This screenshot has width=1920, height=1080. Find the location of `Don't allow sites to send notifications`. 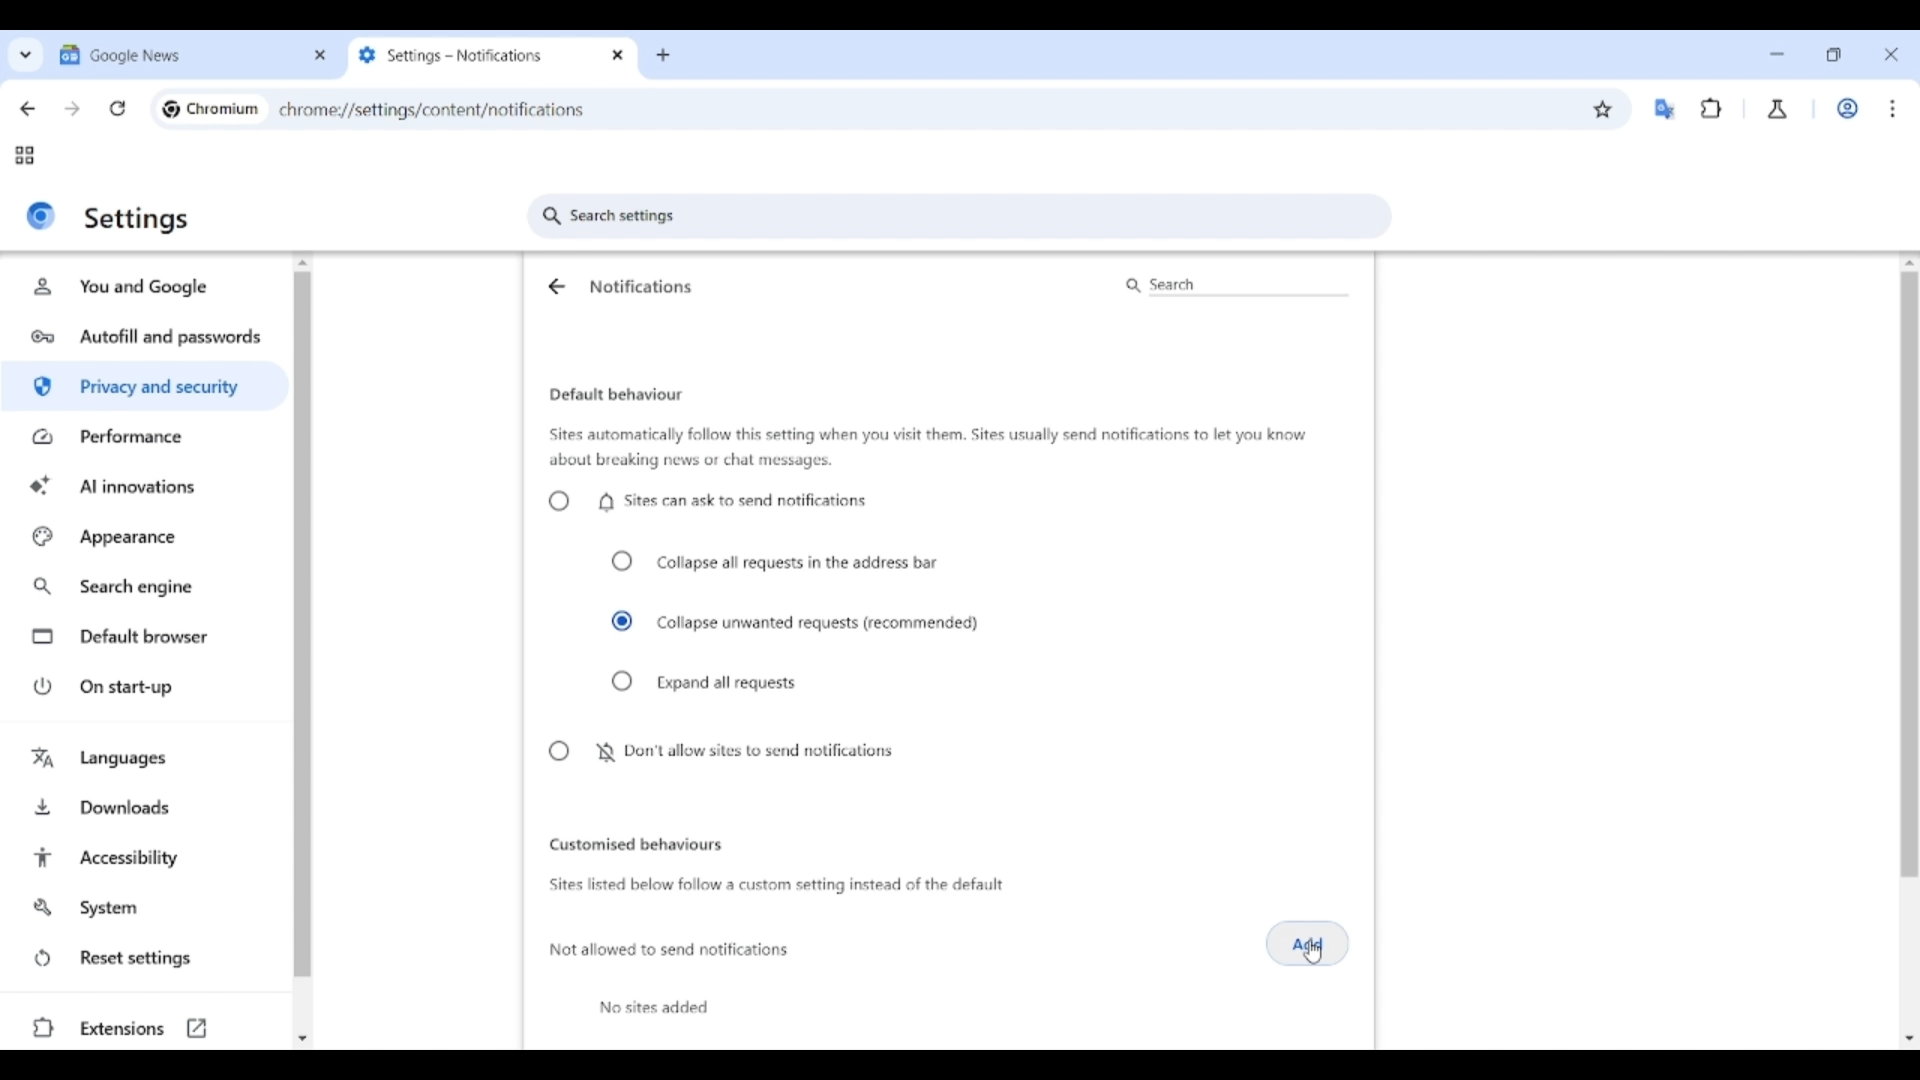

Don't allow sites to send notifications is located at coordinates (719, 752).